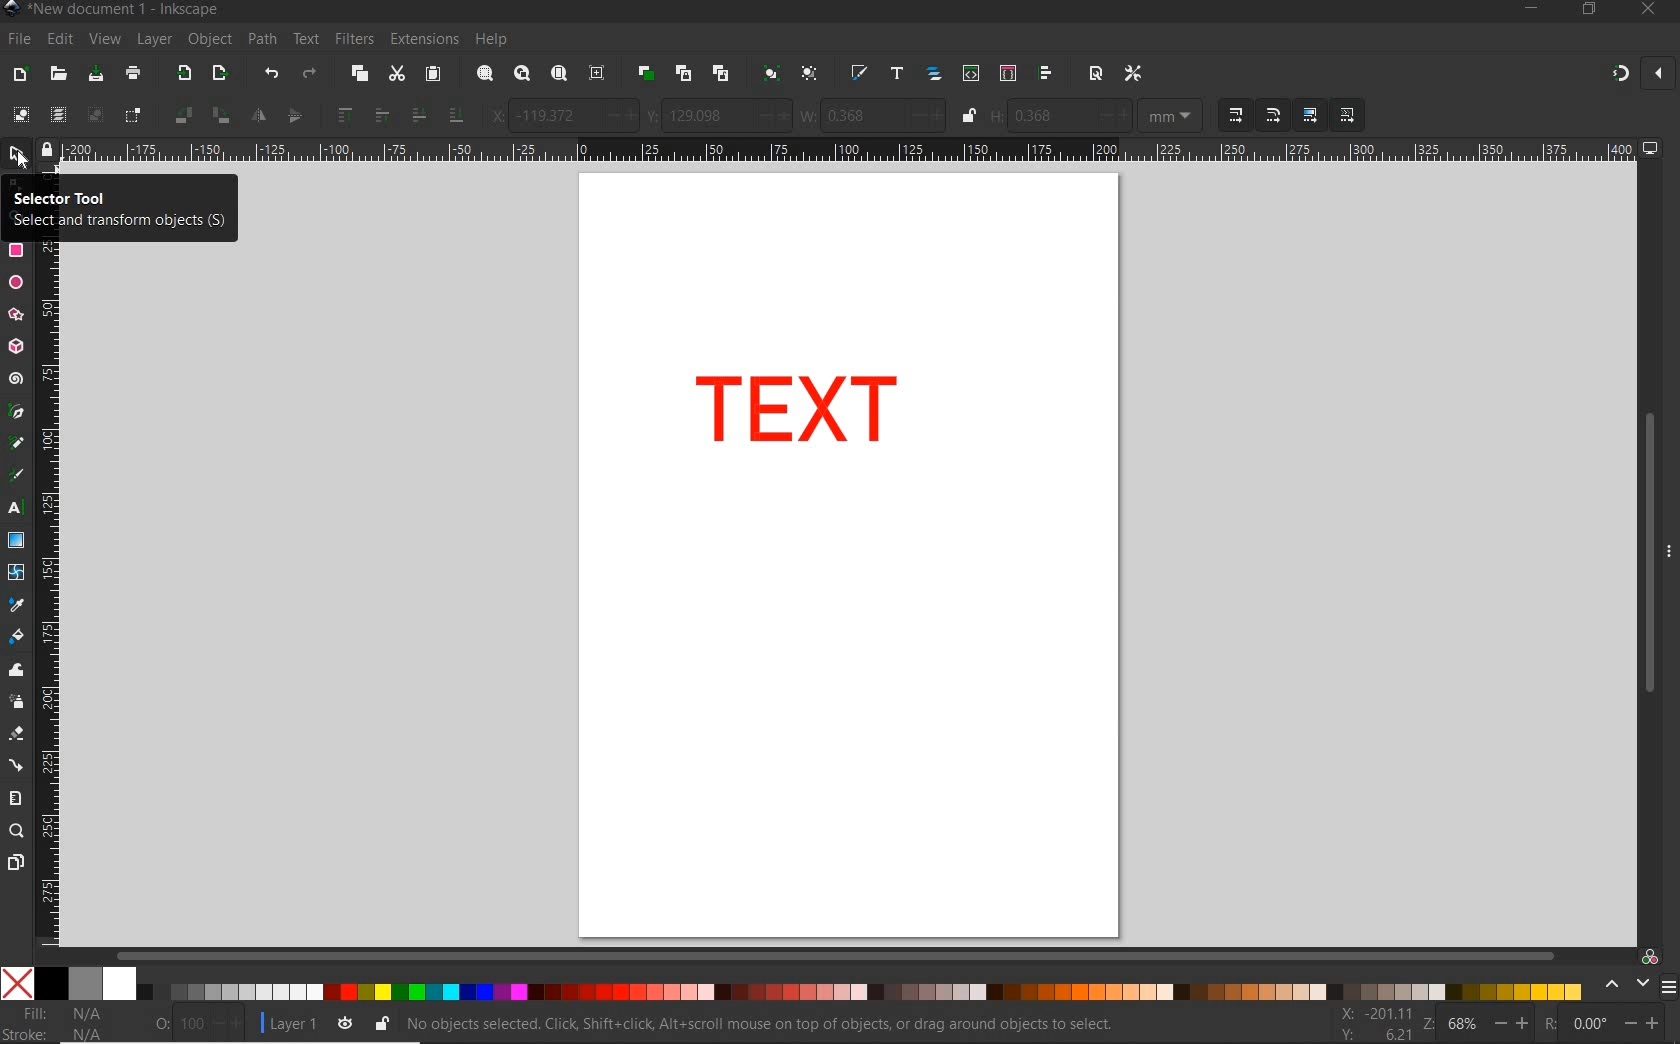 Image resolution: width=1680 pixels, height=1044 pixels. Describe the element at coordinates (57, 116) in the screenshot. I see `SELECT ALL IN ALL LAYERS` at that location.